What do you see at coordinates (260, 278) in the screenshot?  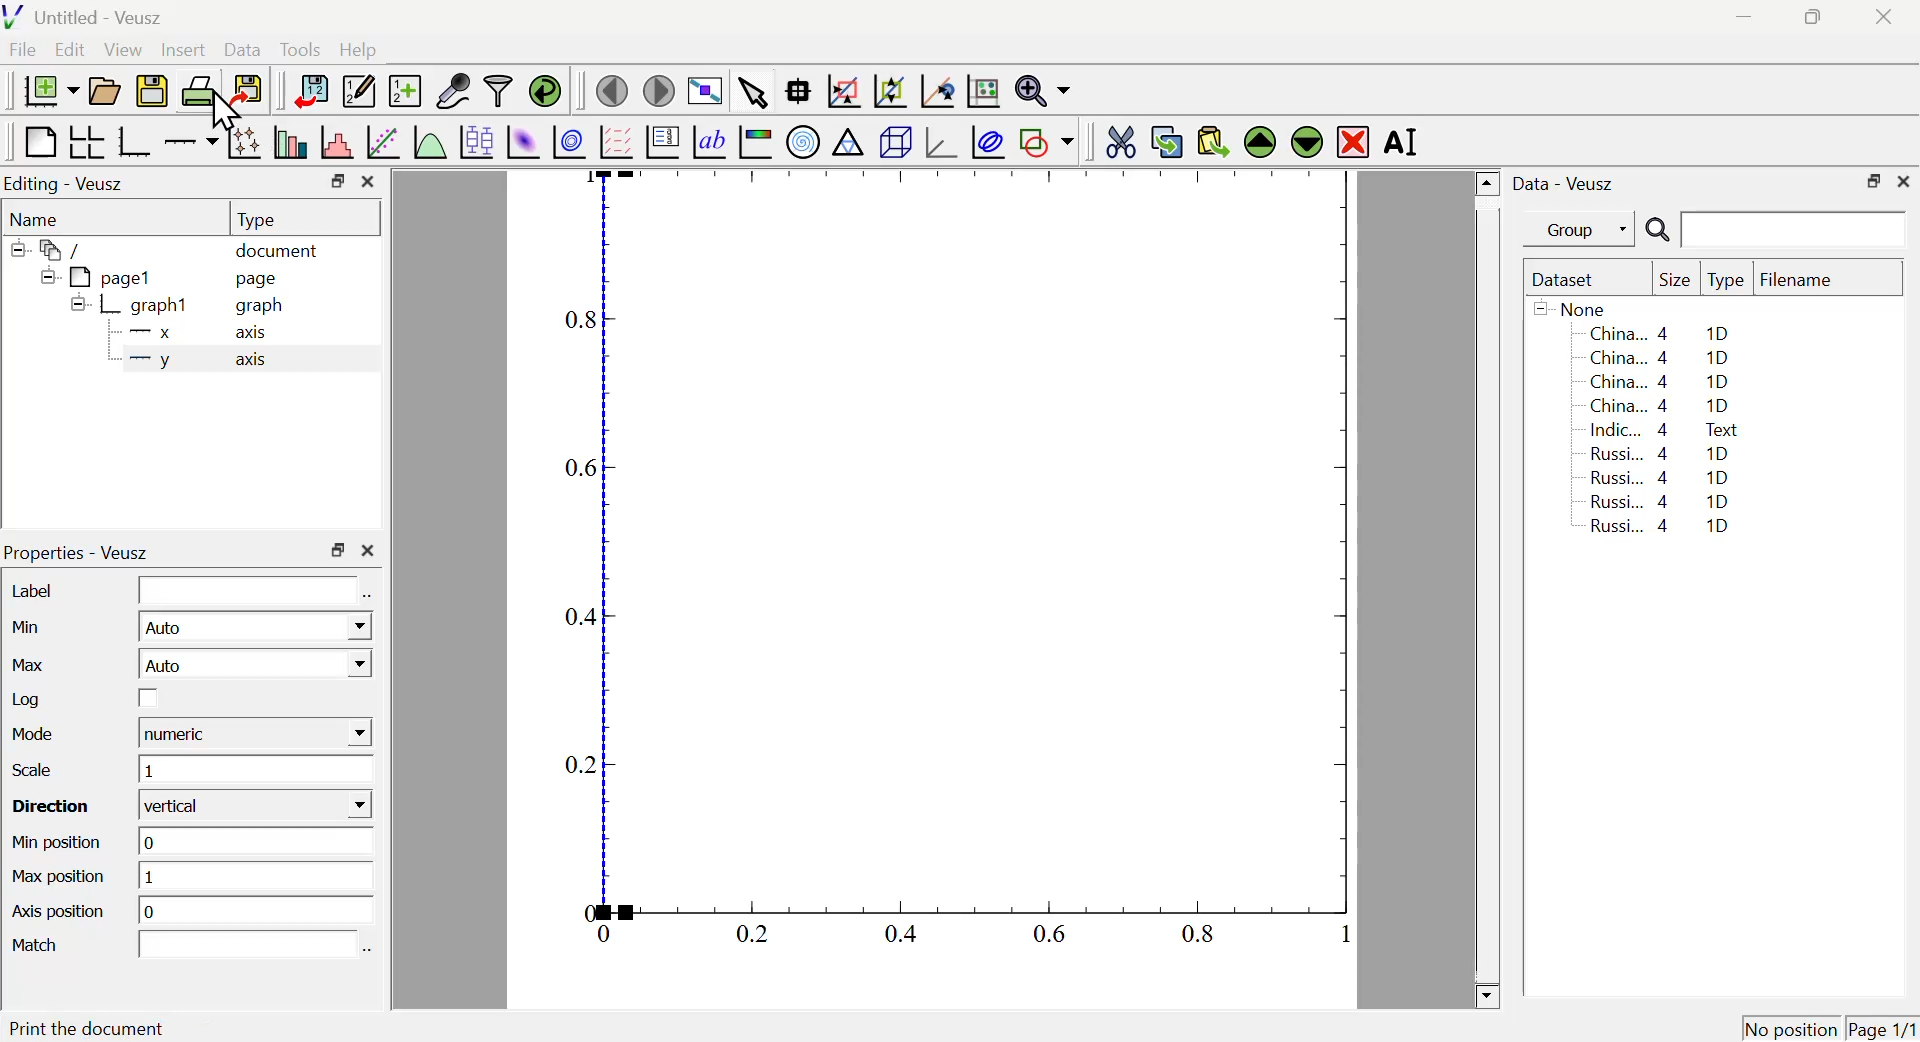 I see `page` at bounding box center [260, 278].